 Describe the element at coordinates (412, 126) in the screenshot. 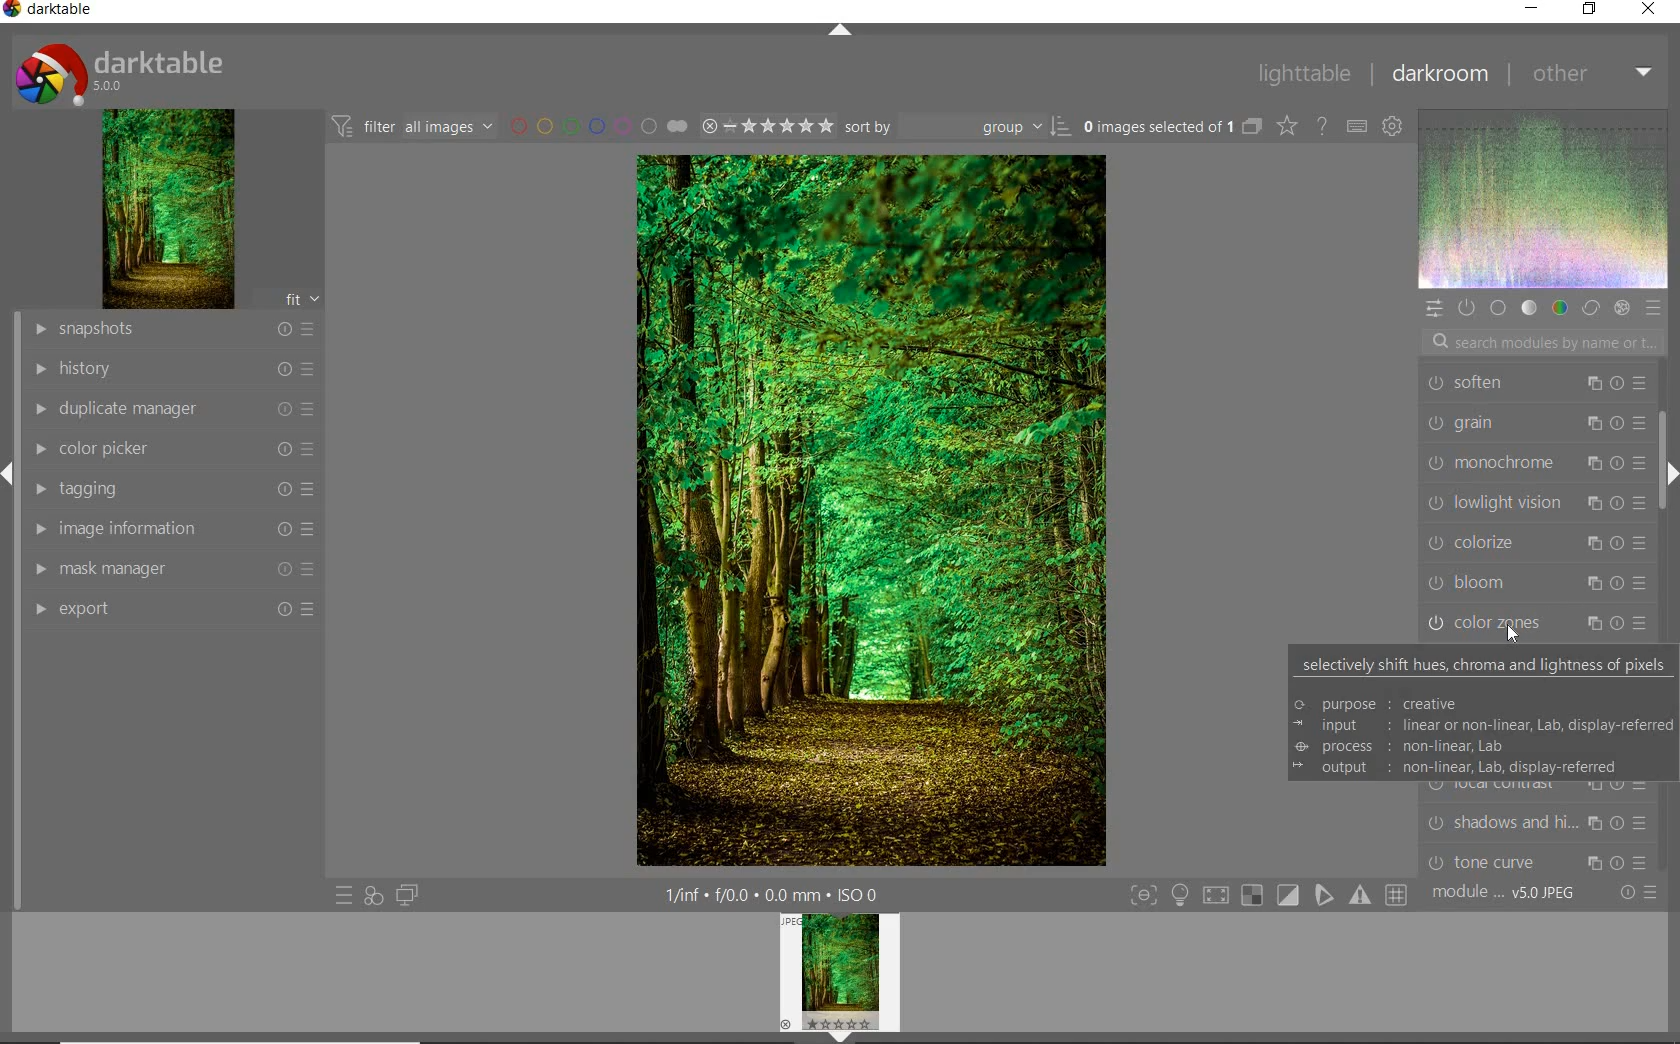

I see `FILTER IMAGES` at that location.